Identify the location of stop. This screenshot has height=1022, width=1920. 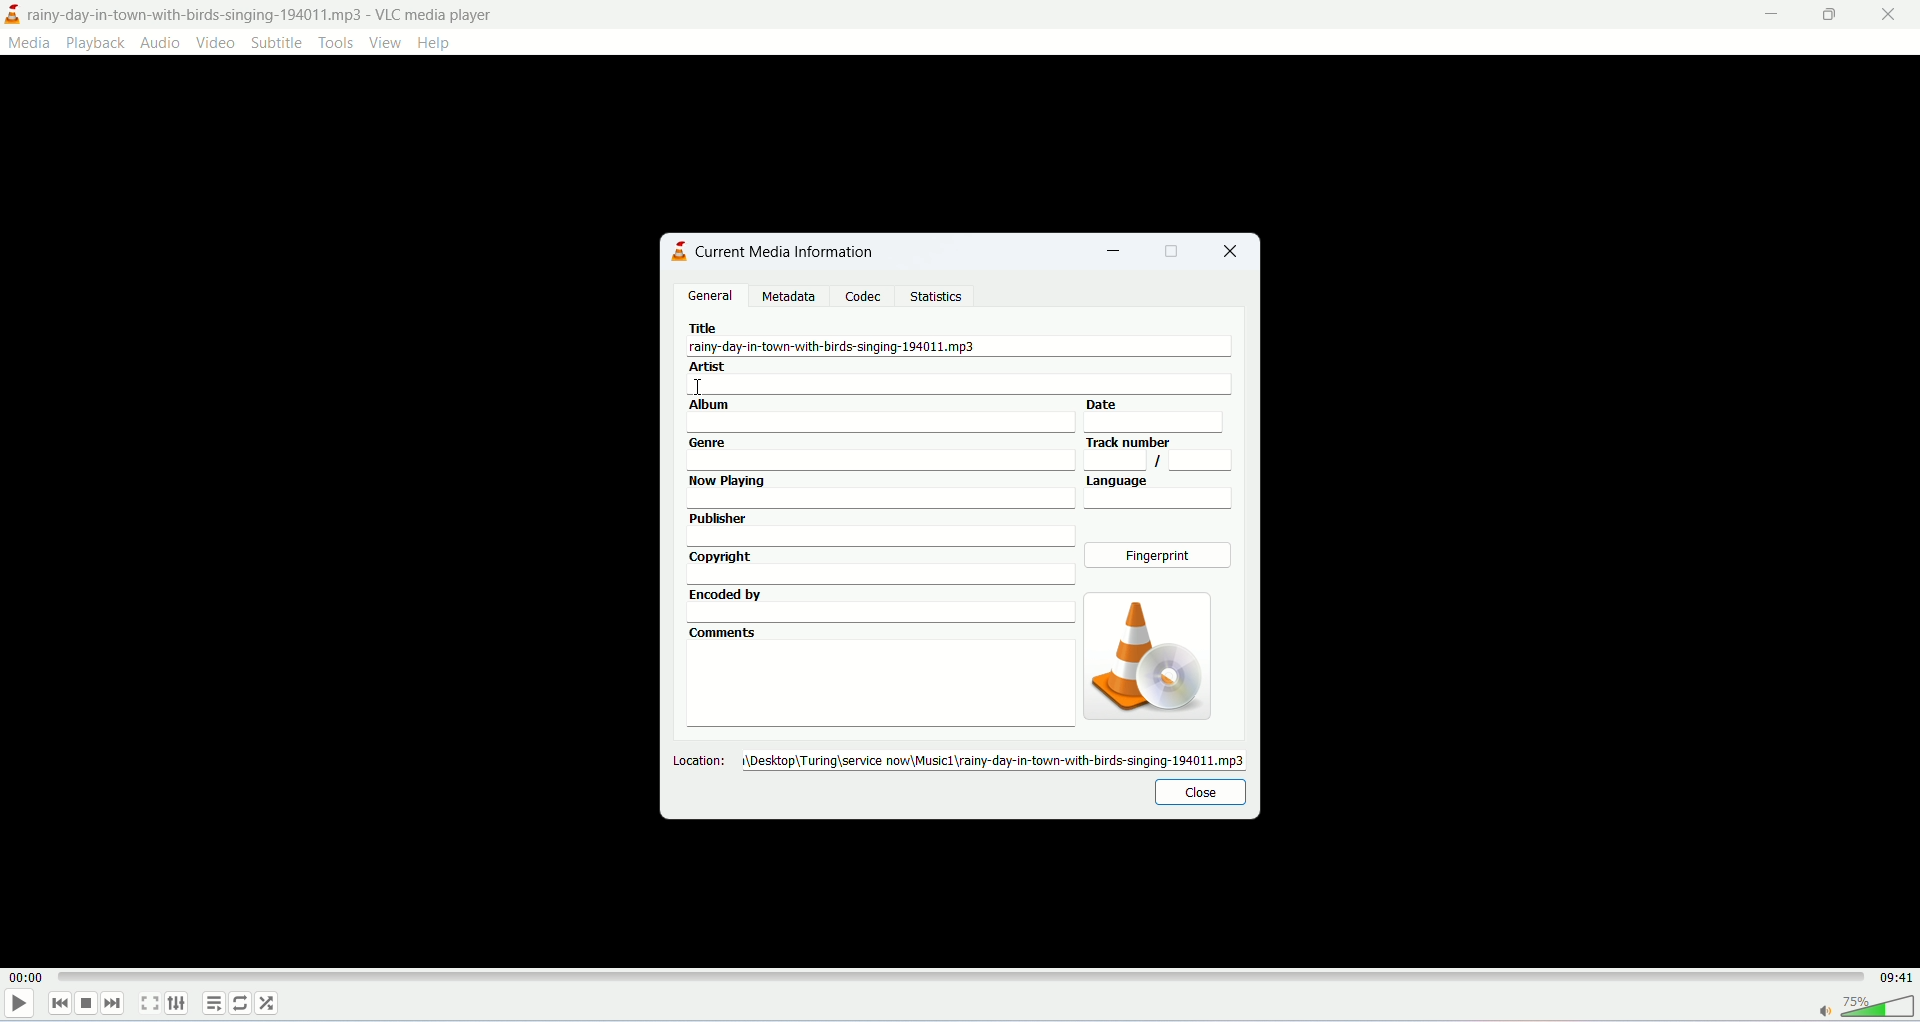
(87, 1001).